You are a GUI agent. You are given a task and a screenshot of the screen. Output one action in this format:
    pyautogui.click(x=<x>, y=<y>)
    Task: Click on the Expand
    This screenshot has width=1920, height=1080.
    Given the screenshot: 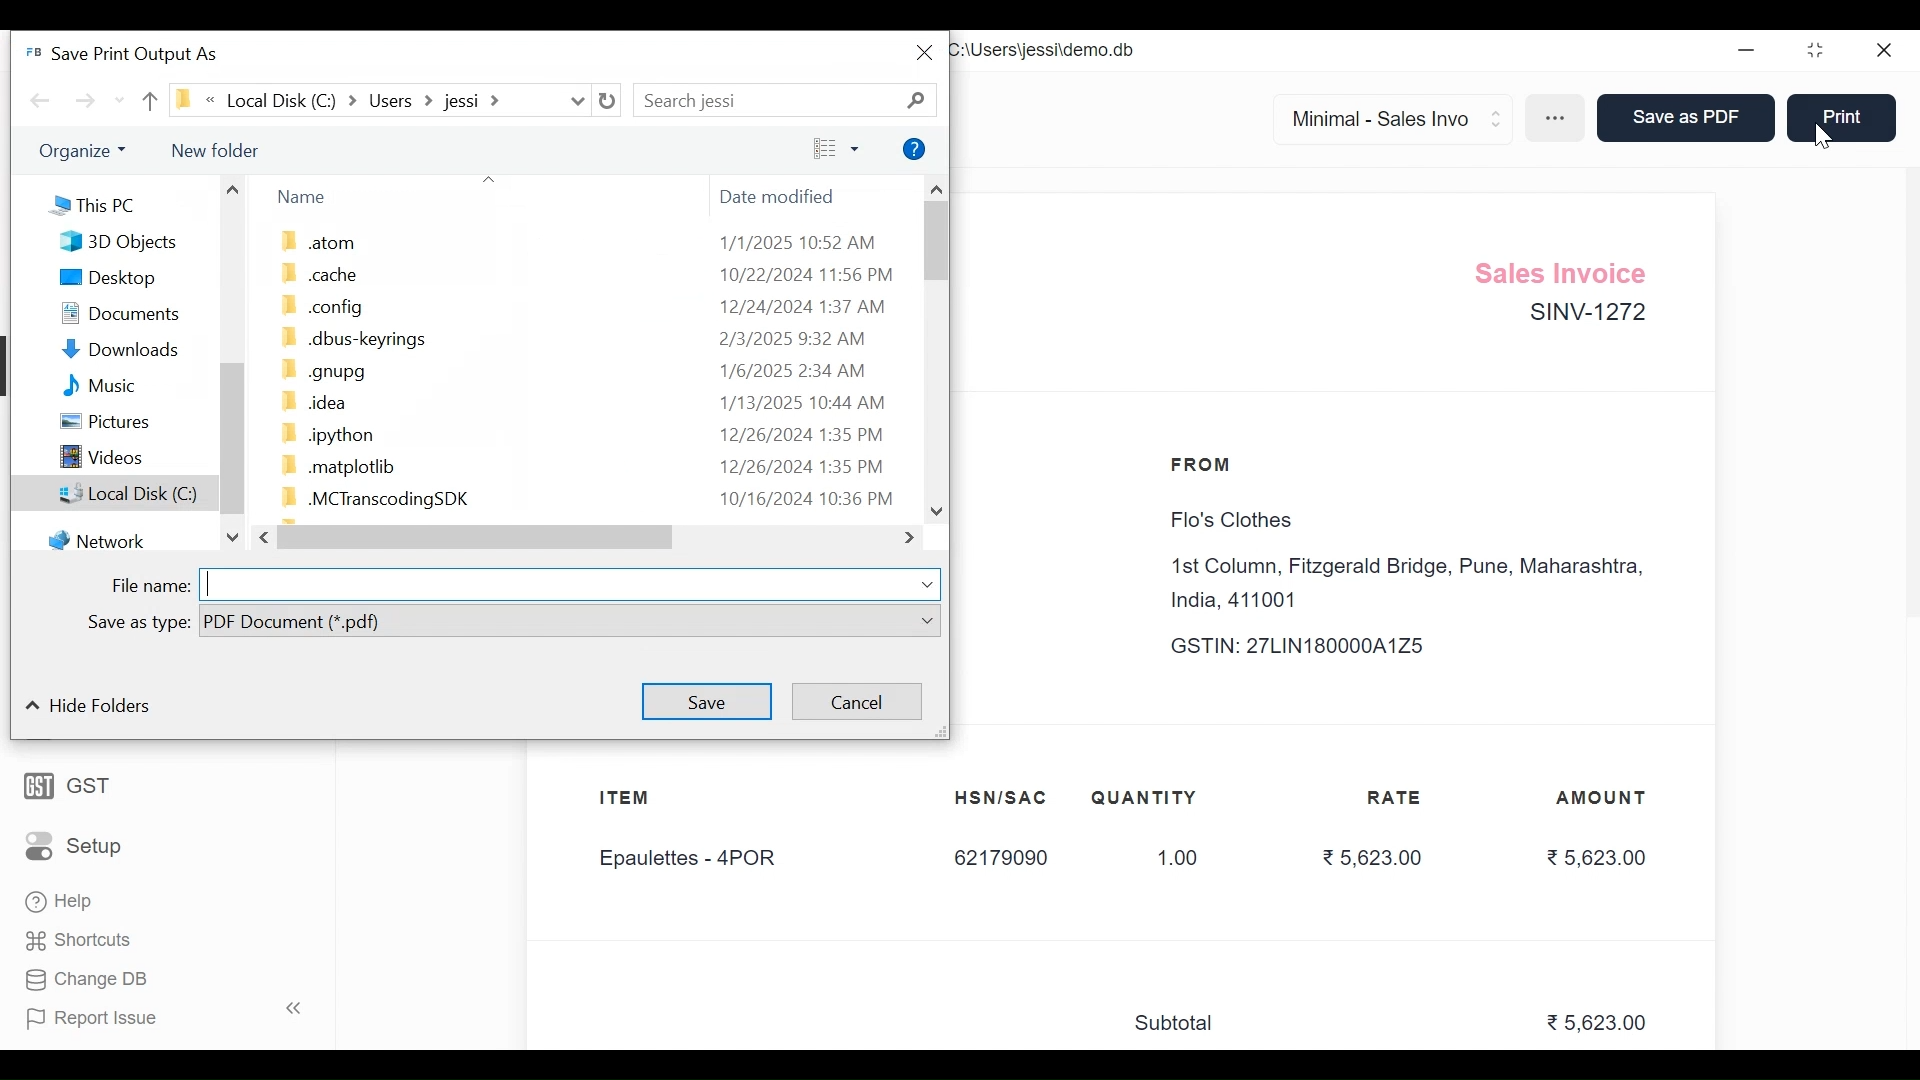 What is the action you would take?
    pyautogui.click(x=1498, y=116)
    